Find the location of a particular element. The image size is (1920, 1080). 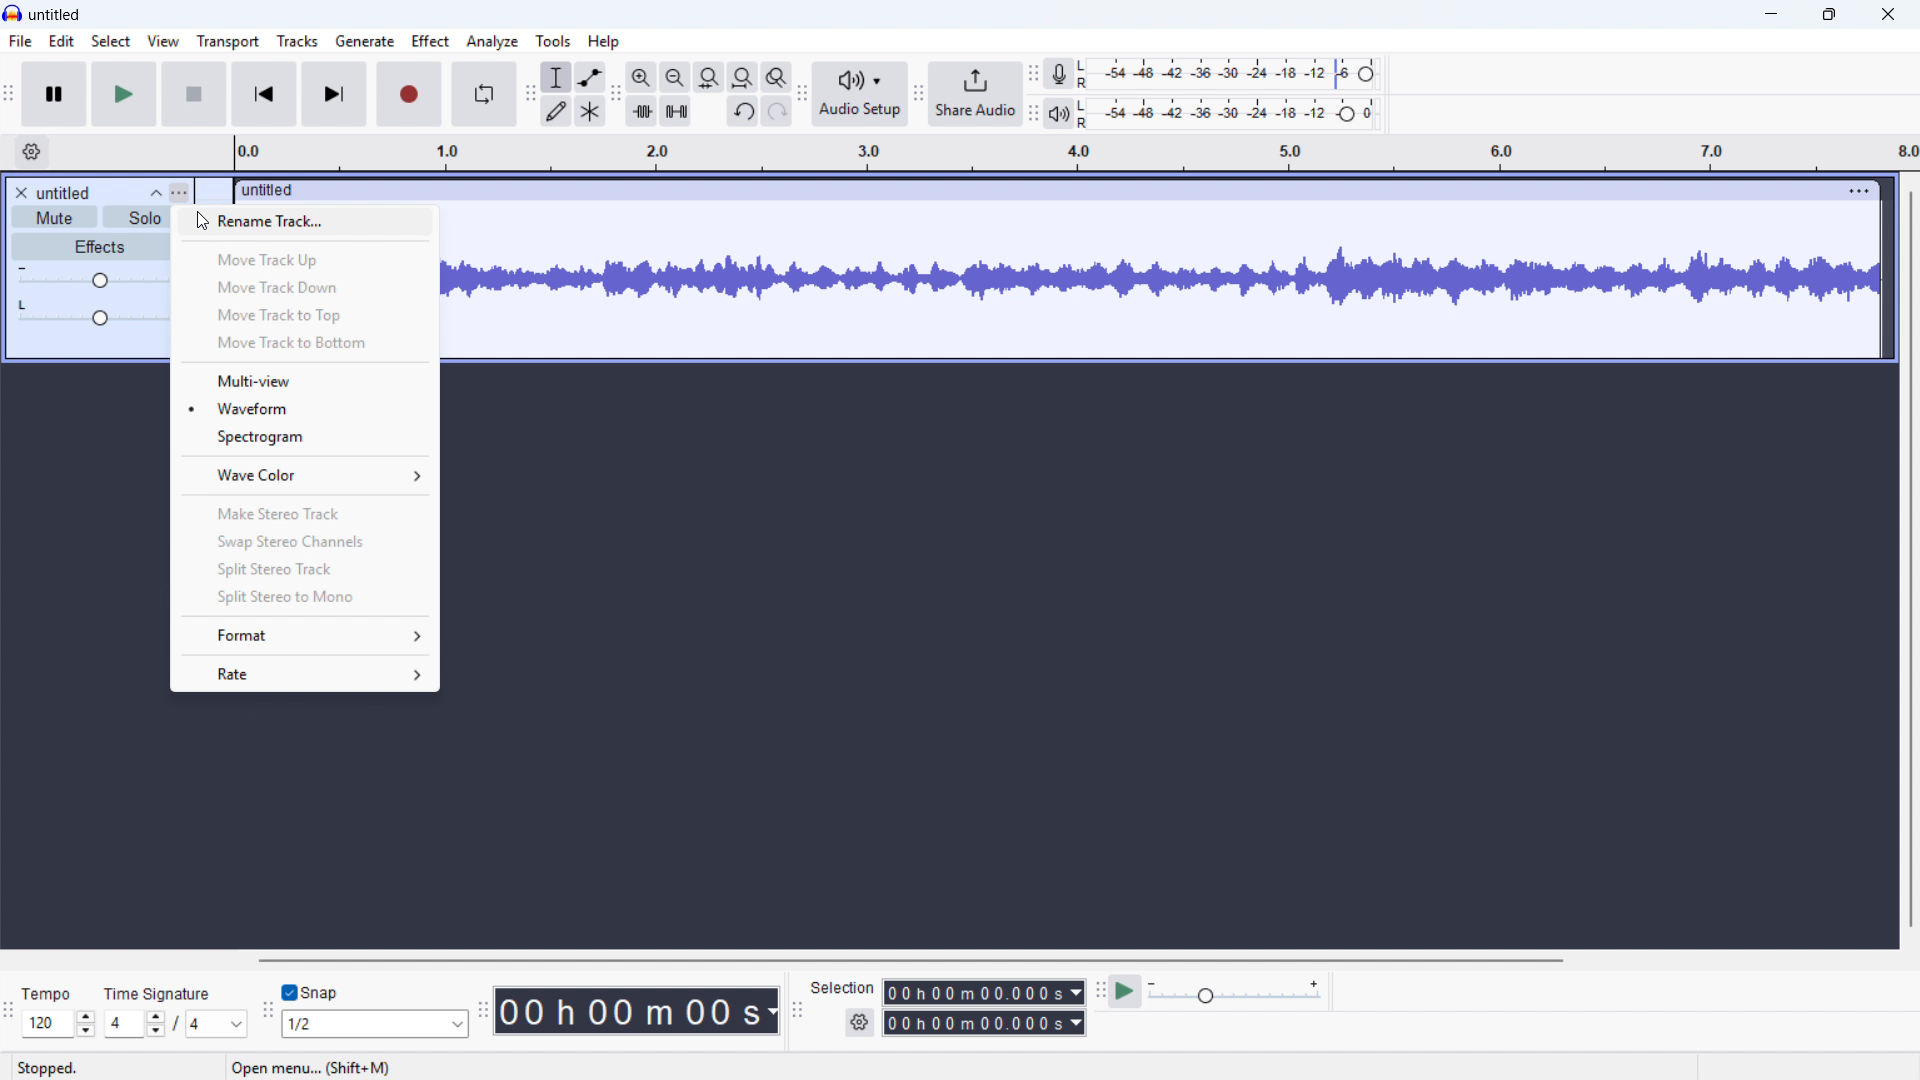

Swap stereo channels  is located at coordinates (306, 541).